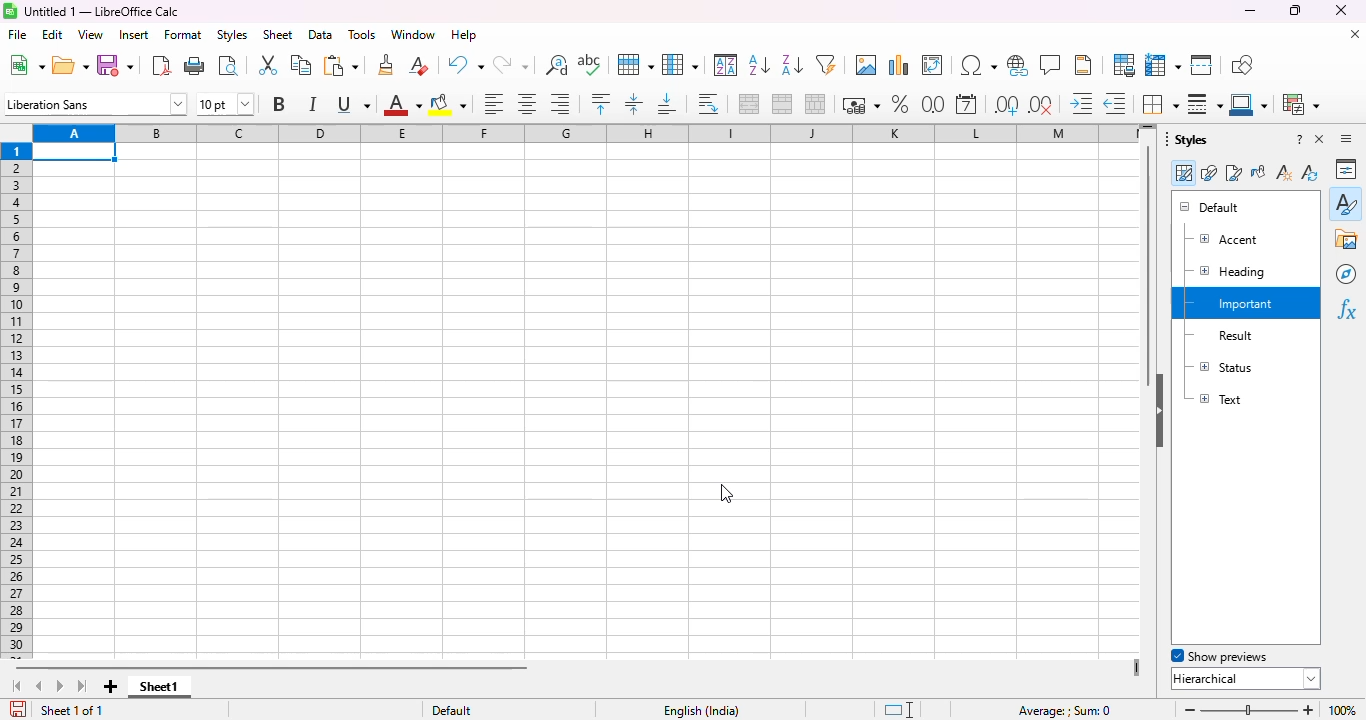 Image resolution: width=1366 pixels, height=720 pixels. What do you see at coordinates (102, 11) in the screenshot?
I see `title` at bounding box center [102, 11].